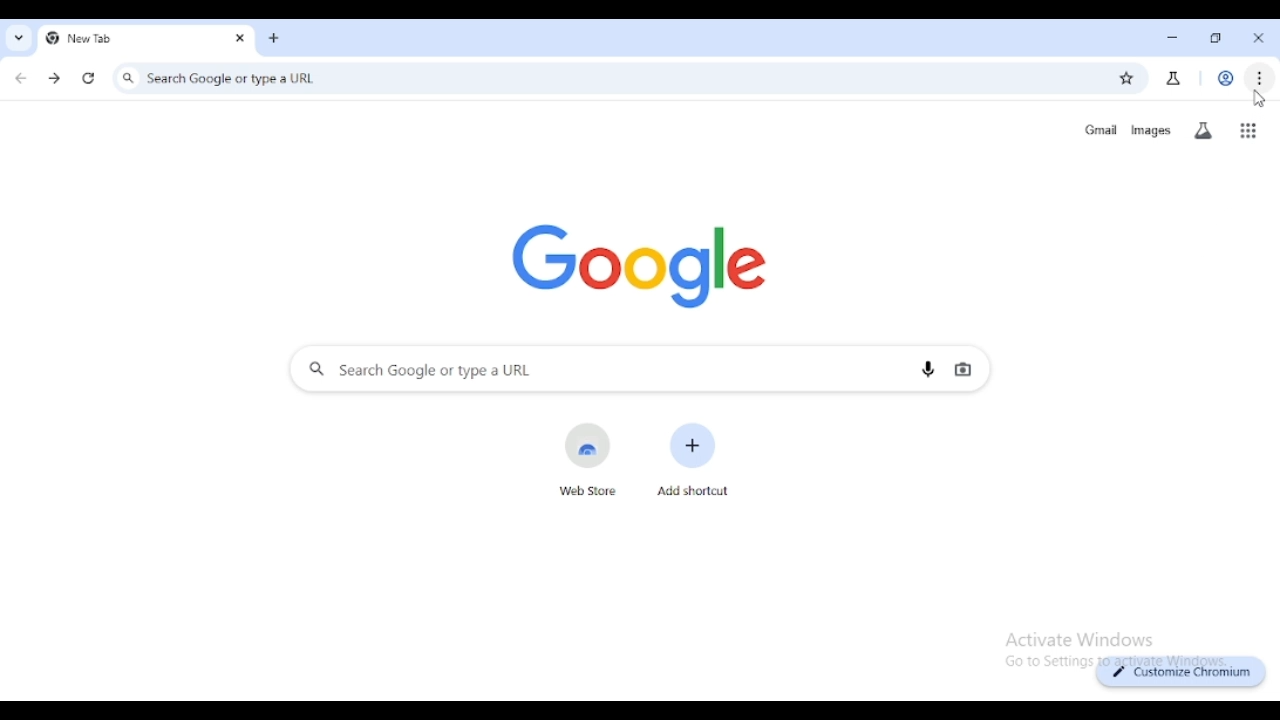 The width and height of the screenshot is (1280, 720). I want to click on maximize, so click(1216, 37).